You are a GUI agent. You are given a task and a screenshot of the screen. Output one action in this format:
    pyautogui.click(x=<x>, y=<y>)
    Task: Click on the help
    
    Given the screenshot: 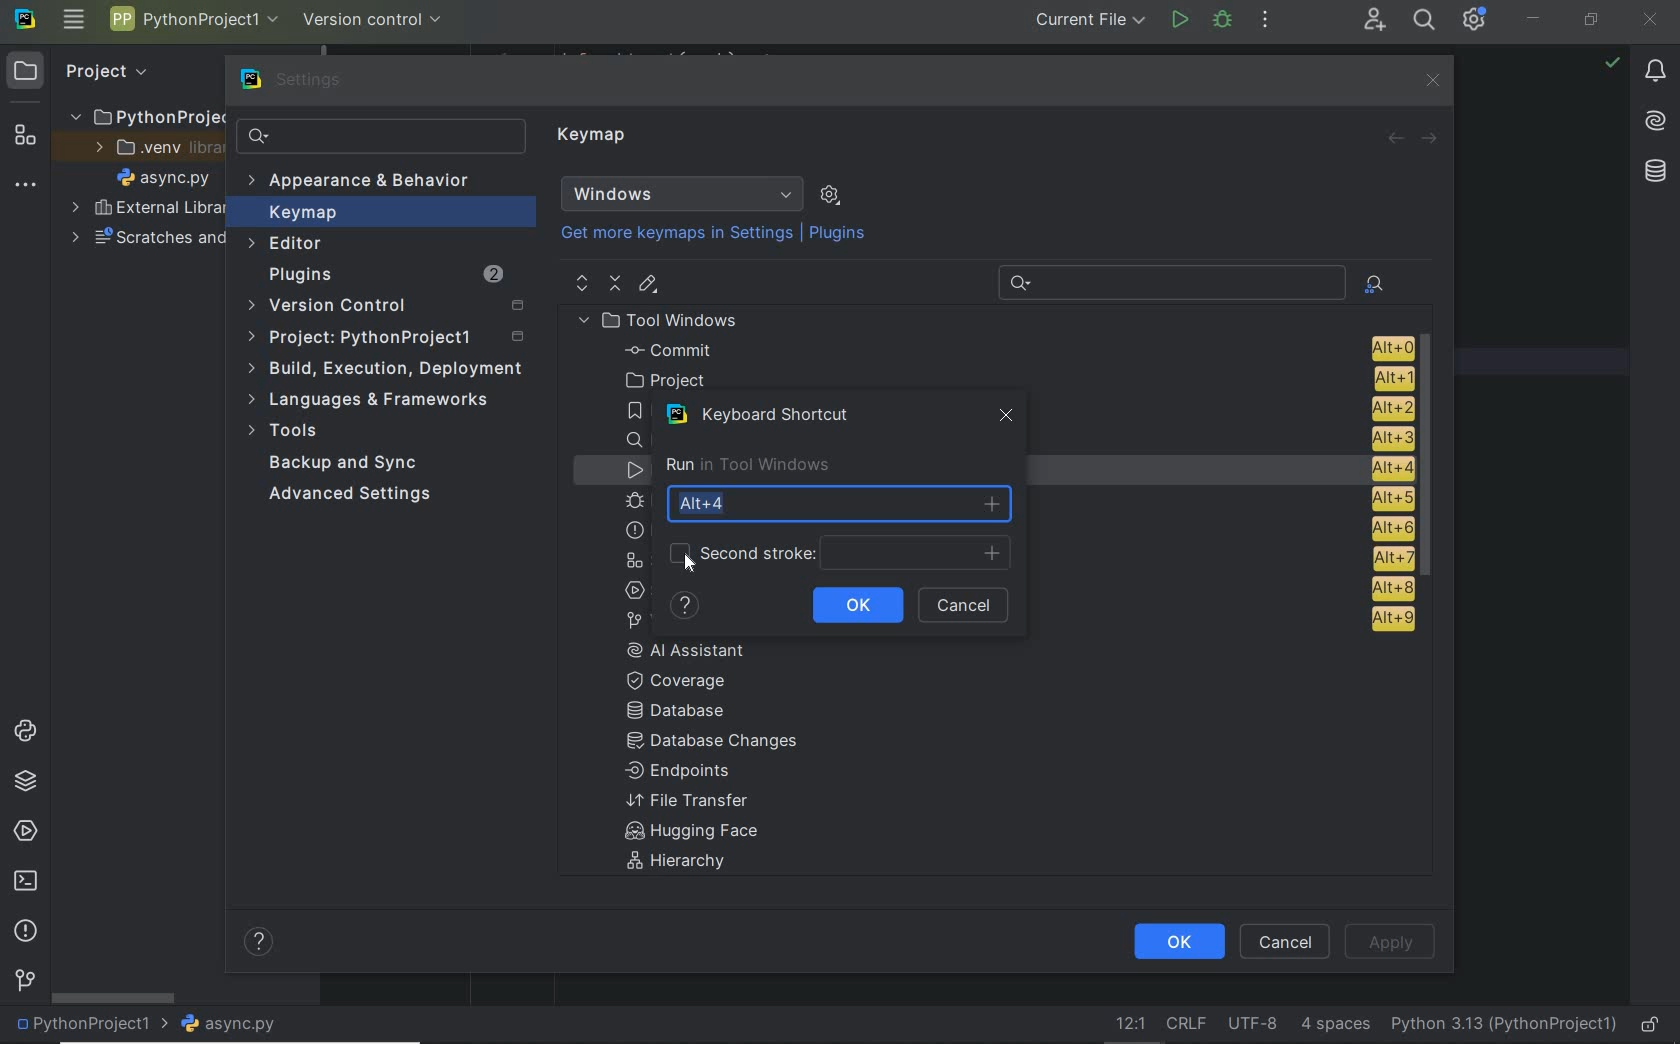 What is the action you would take?
    pyautogui.click(x=261, y=944)
    